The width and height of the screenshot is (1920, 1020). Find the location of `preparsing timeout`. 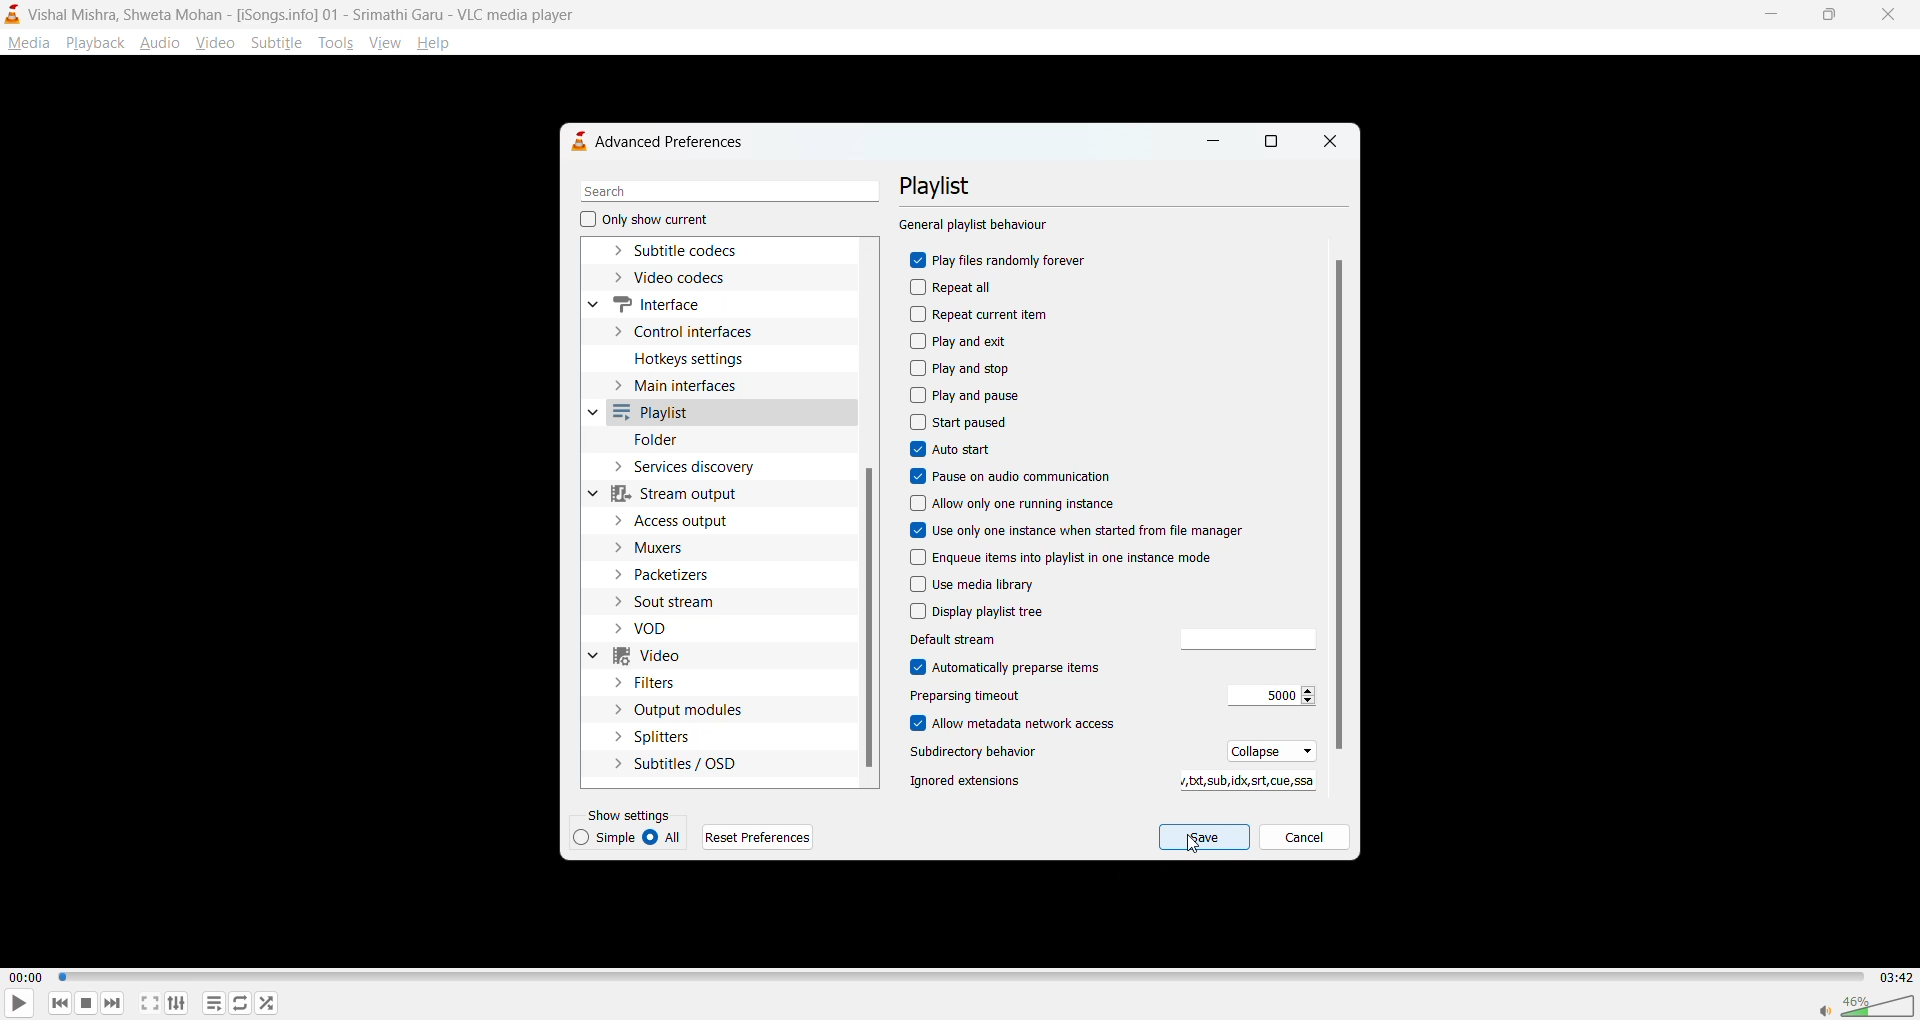

preparsing timeout is located at coordinates (1266, 696).